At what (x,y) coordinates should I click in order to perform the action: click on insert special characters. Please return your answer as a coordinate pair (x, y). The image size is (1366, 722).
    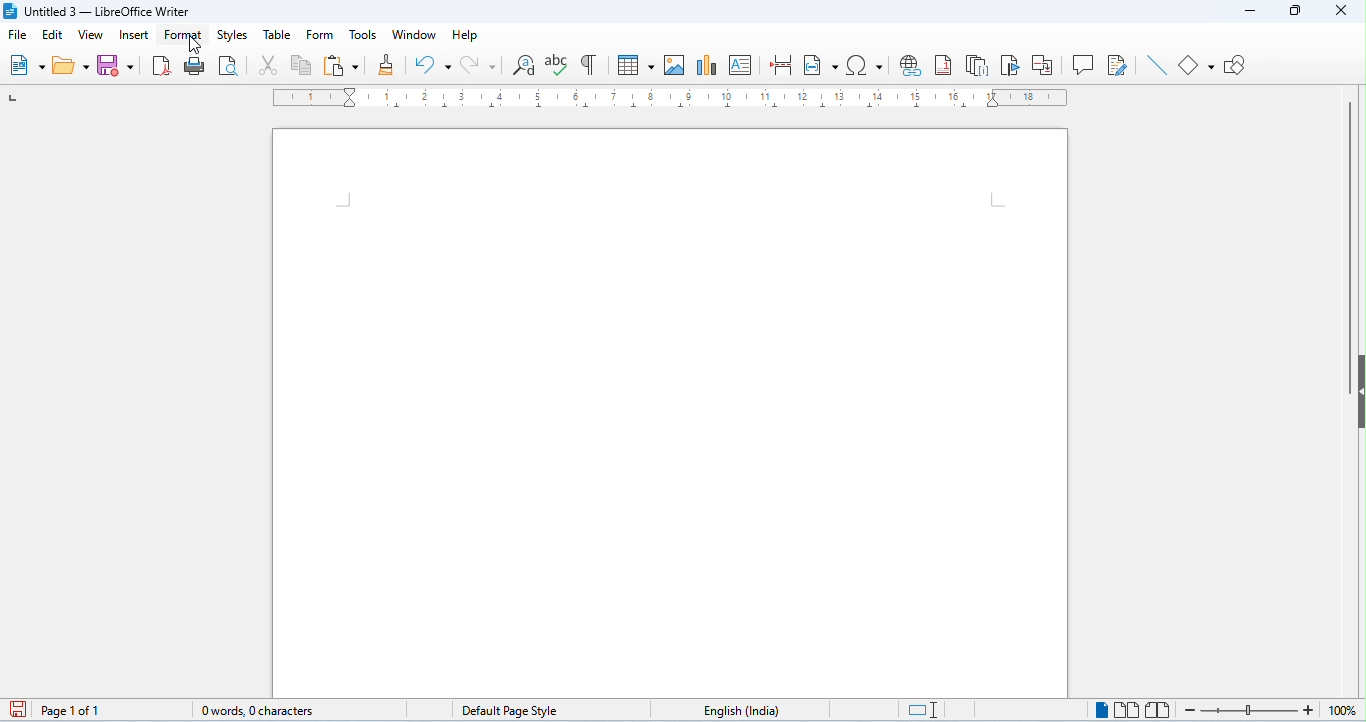
    Looking at the image, I should click on (865, 63).